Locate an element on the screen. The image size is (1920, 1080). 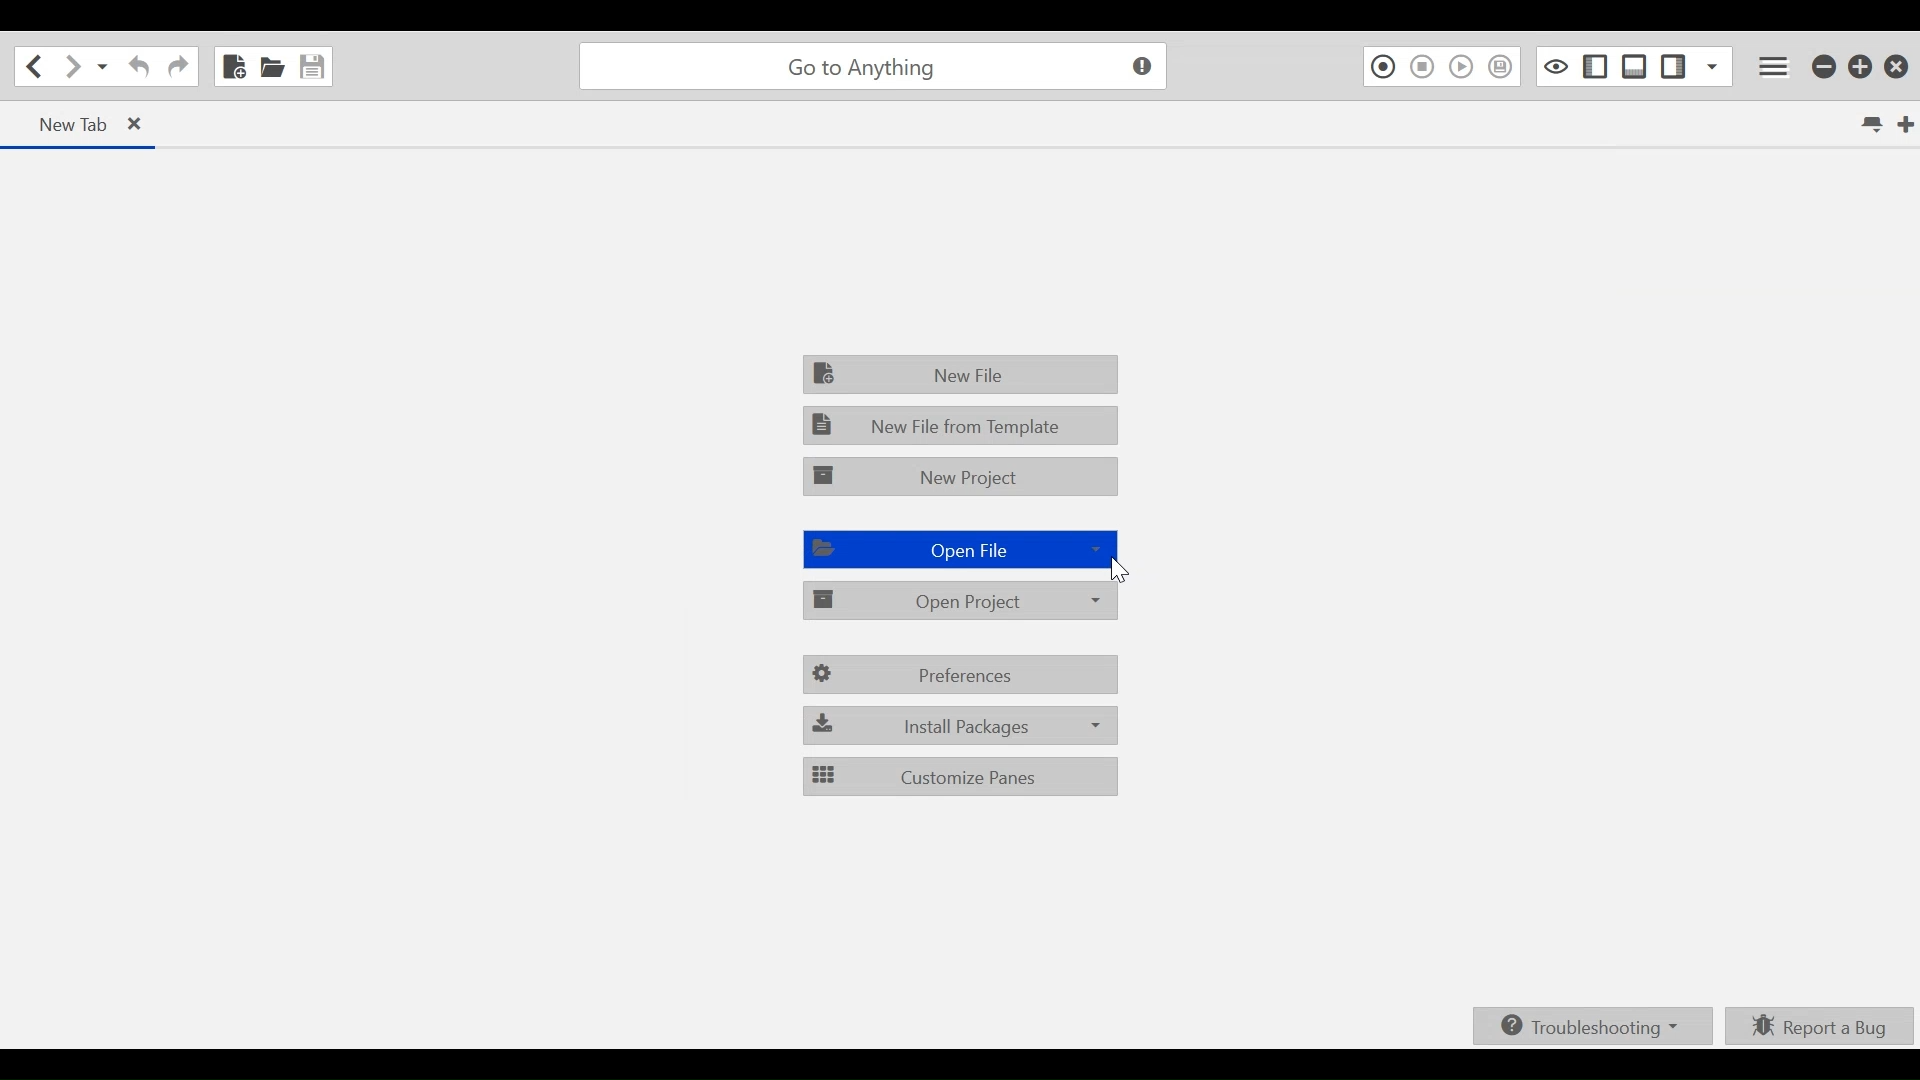
Troubleshooting is located at coordinates (1598, 1026).